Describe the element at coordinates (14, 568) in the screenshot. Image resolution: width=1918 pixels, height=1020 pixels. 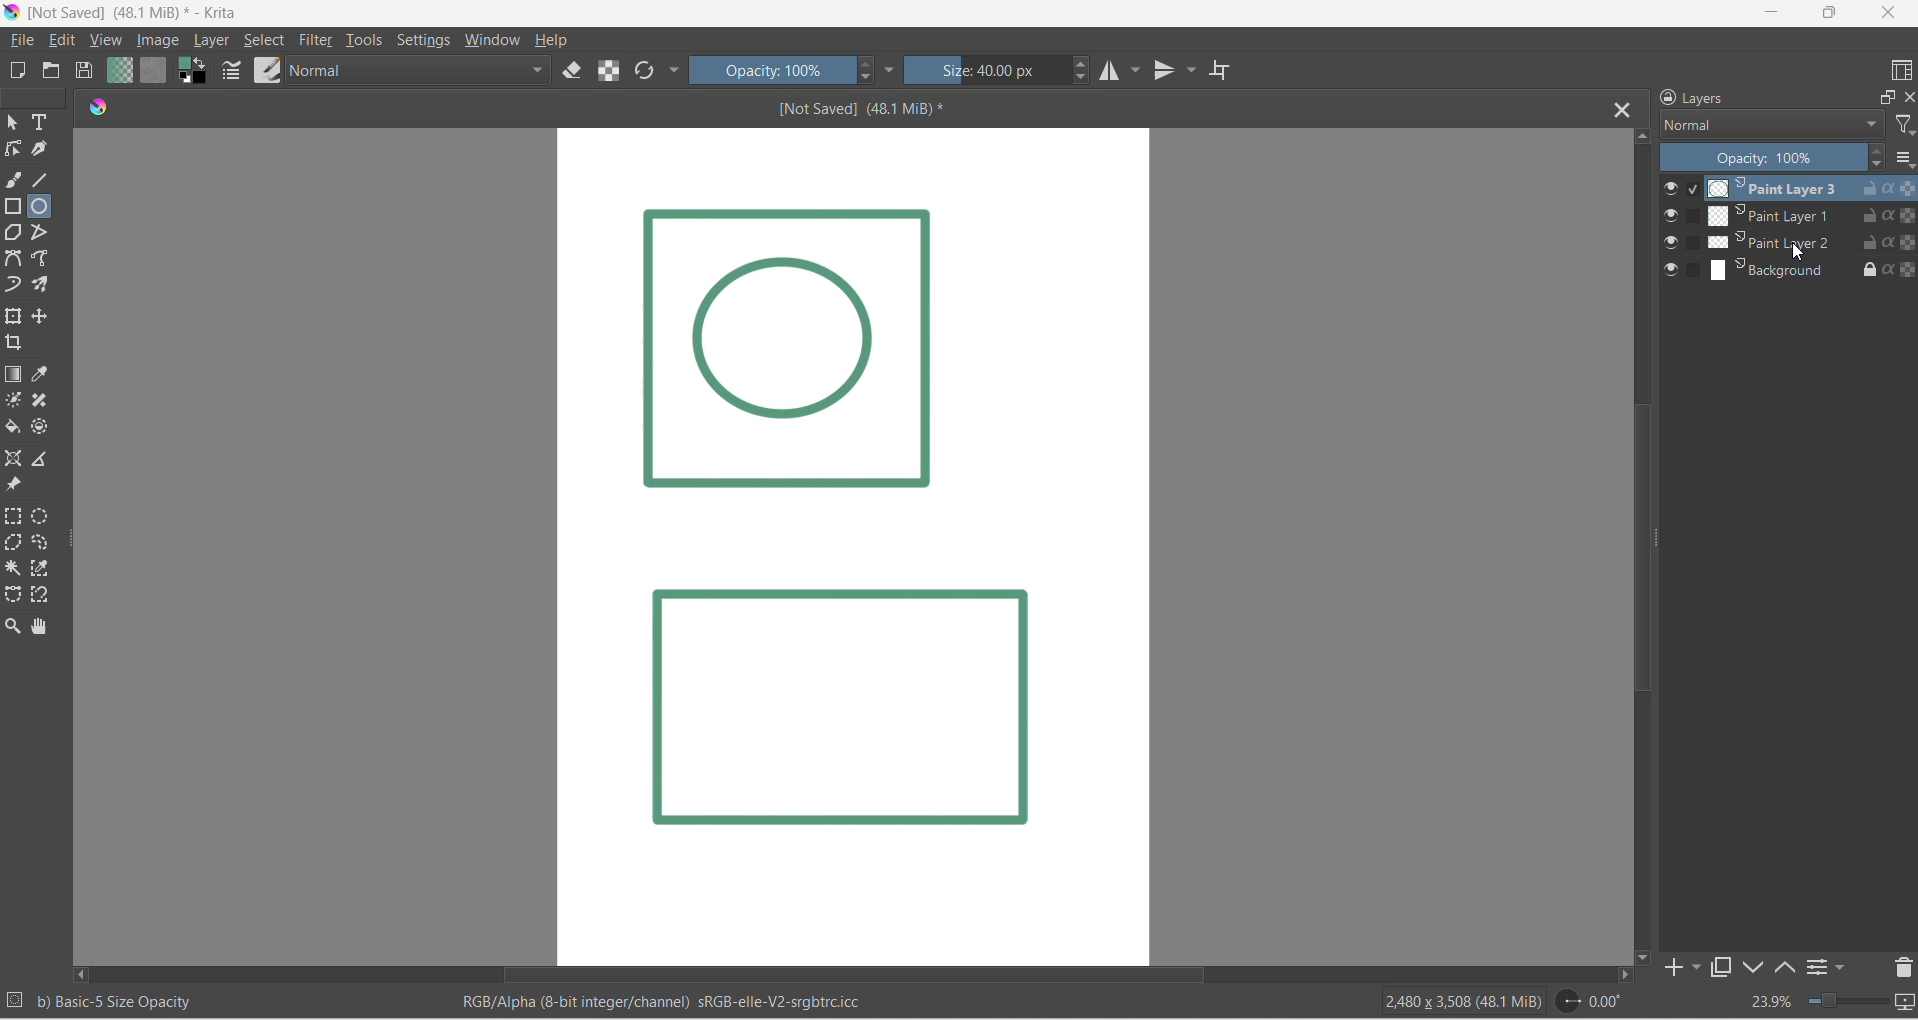
I see `contigous selection stool` at that location.